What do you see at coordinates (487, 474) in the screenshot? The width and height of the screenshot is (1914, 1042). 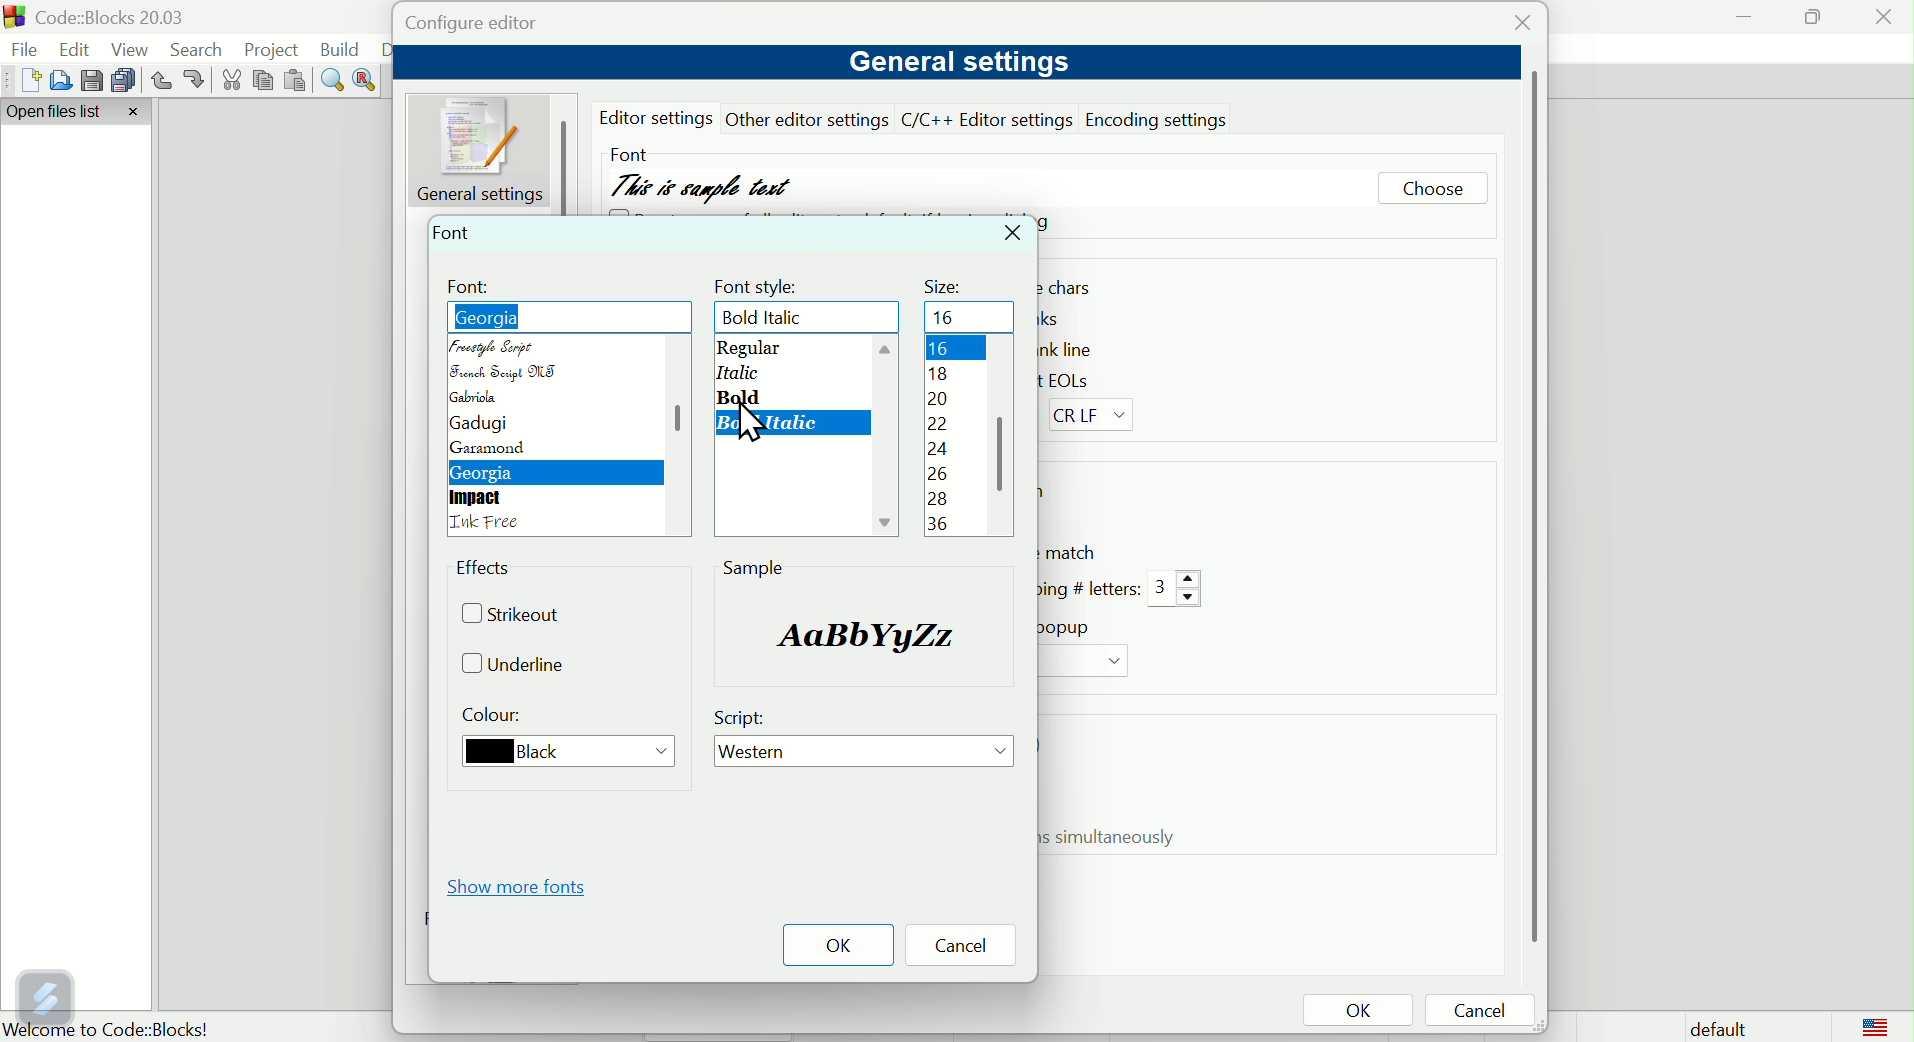 I see `Georgia` at bounding box center [487, 474].